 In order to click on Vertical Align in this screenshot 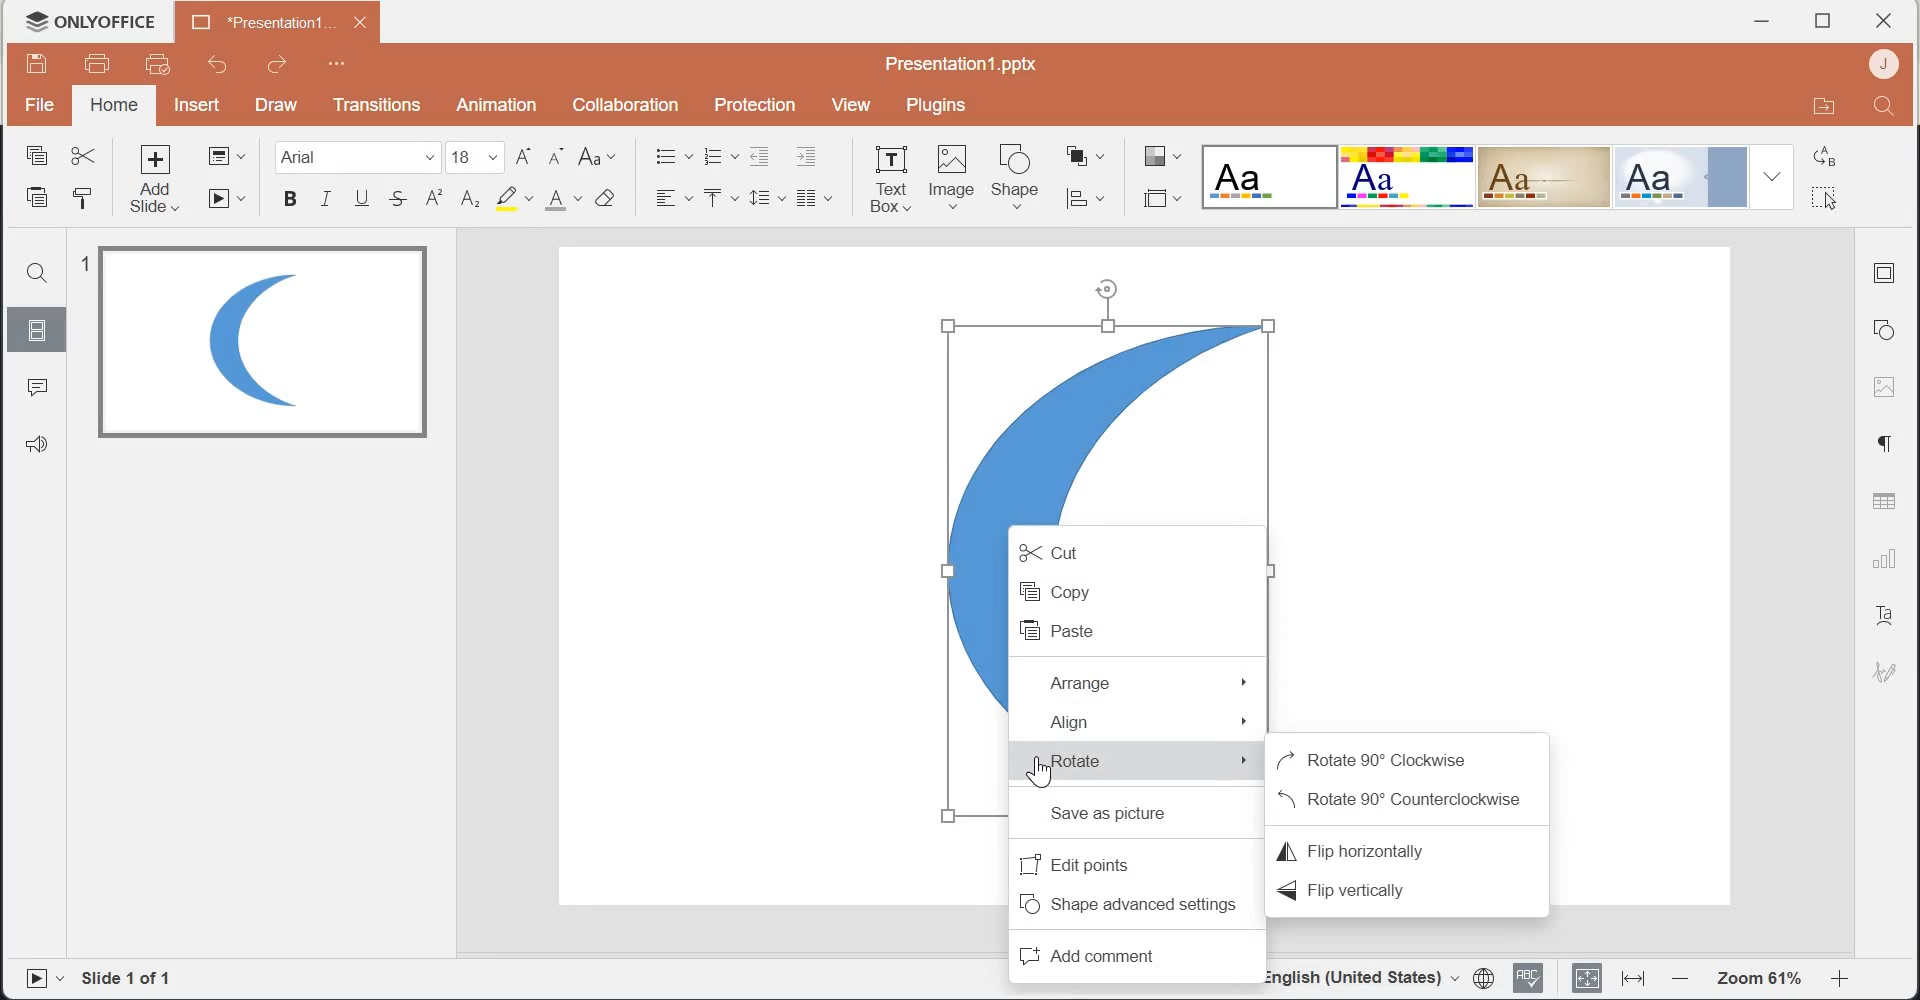, I will do `click(722, 196)`.